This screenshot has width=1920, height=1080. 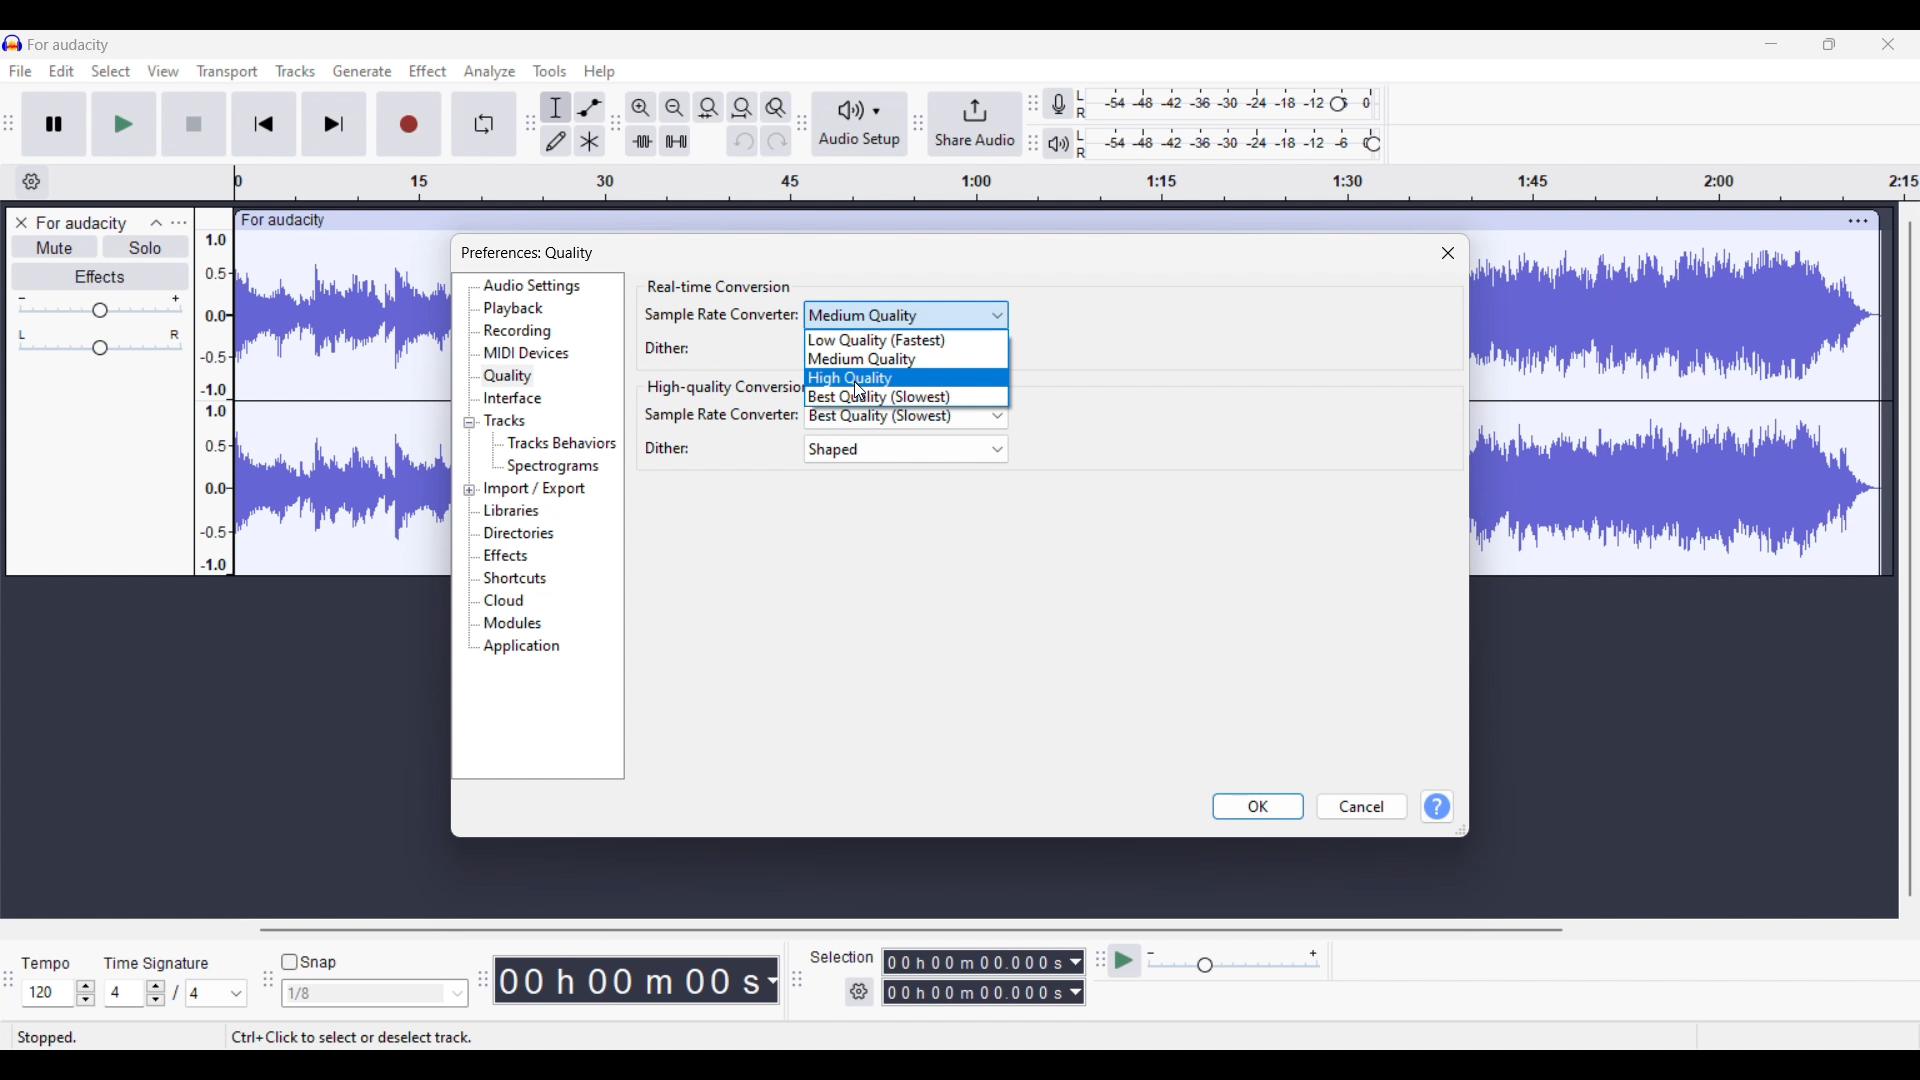 I want to click on Pause, so click(x=54, y=124).